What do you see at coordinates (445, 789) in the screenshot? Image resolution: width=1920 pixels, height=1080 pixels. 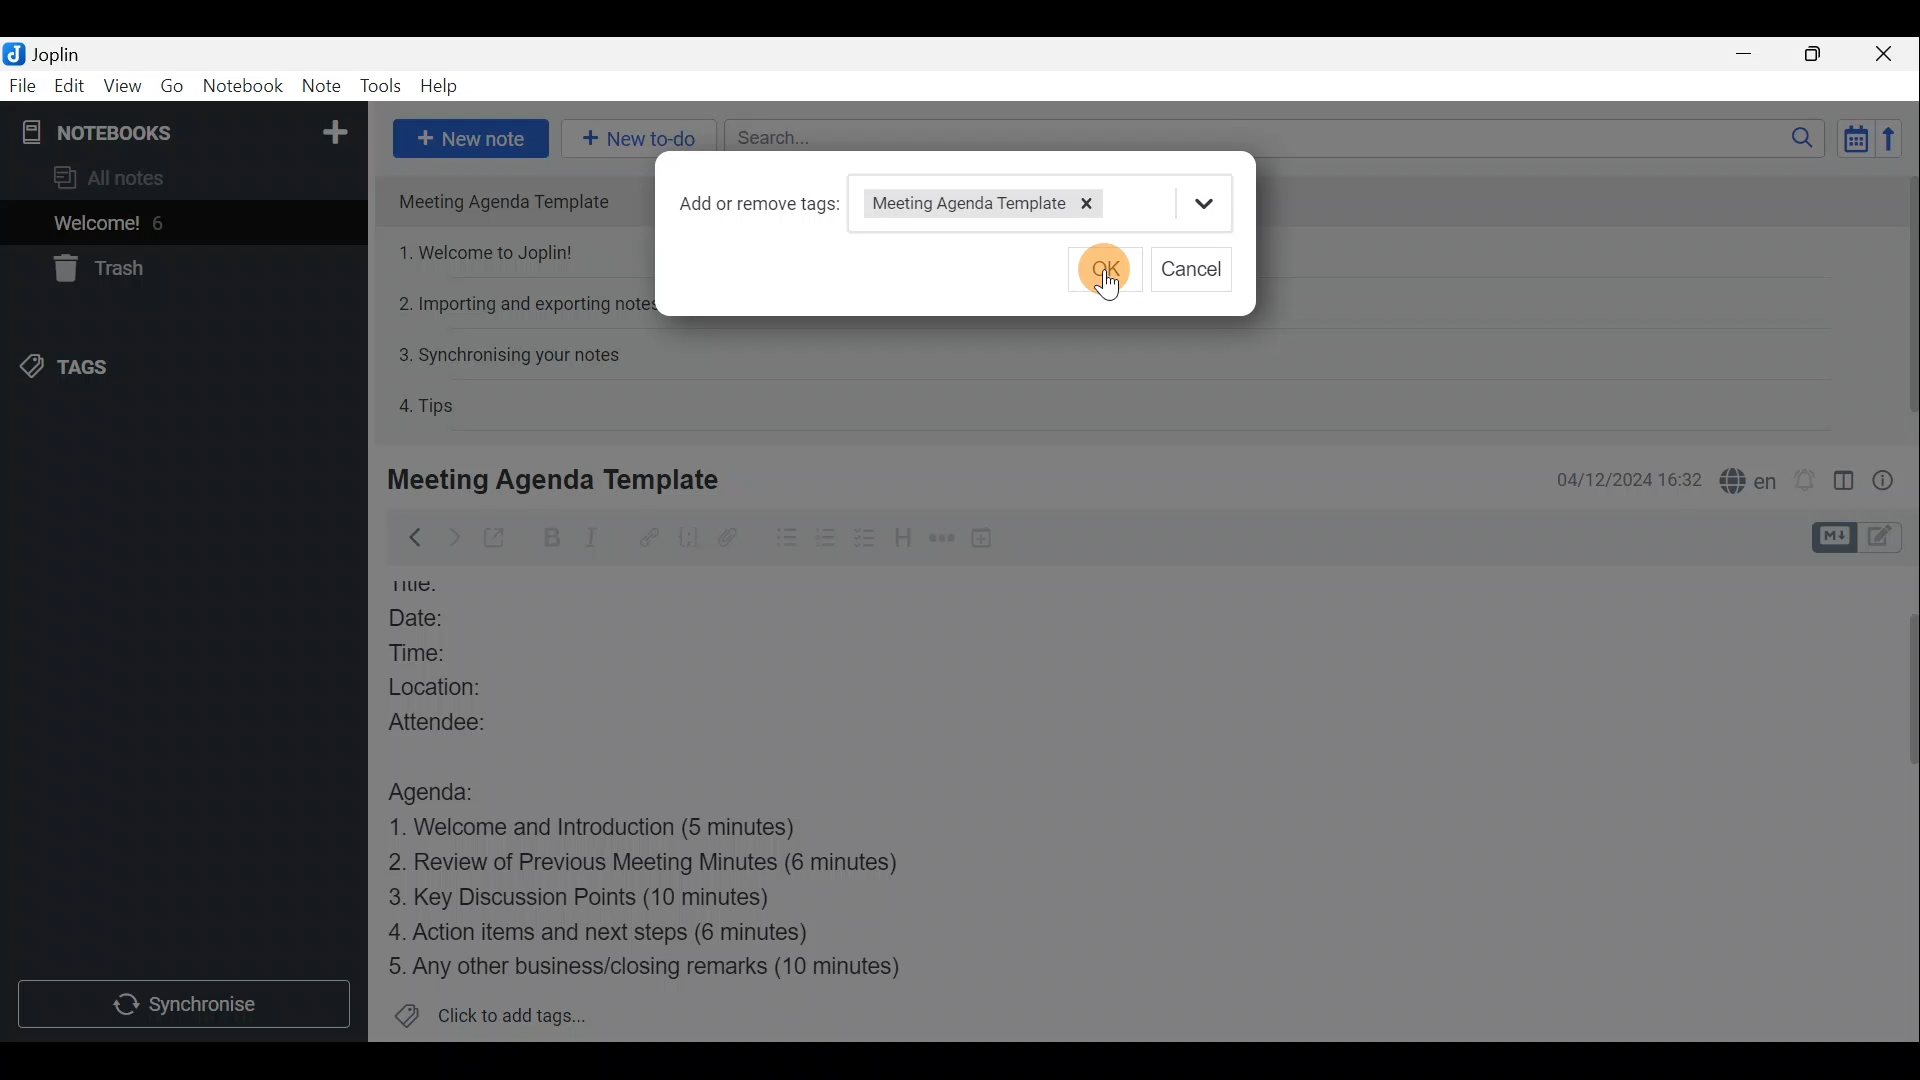 I see `Agenda:` at bounding box center [445, 789].